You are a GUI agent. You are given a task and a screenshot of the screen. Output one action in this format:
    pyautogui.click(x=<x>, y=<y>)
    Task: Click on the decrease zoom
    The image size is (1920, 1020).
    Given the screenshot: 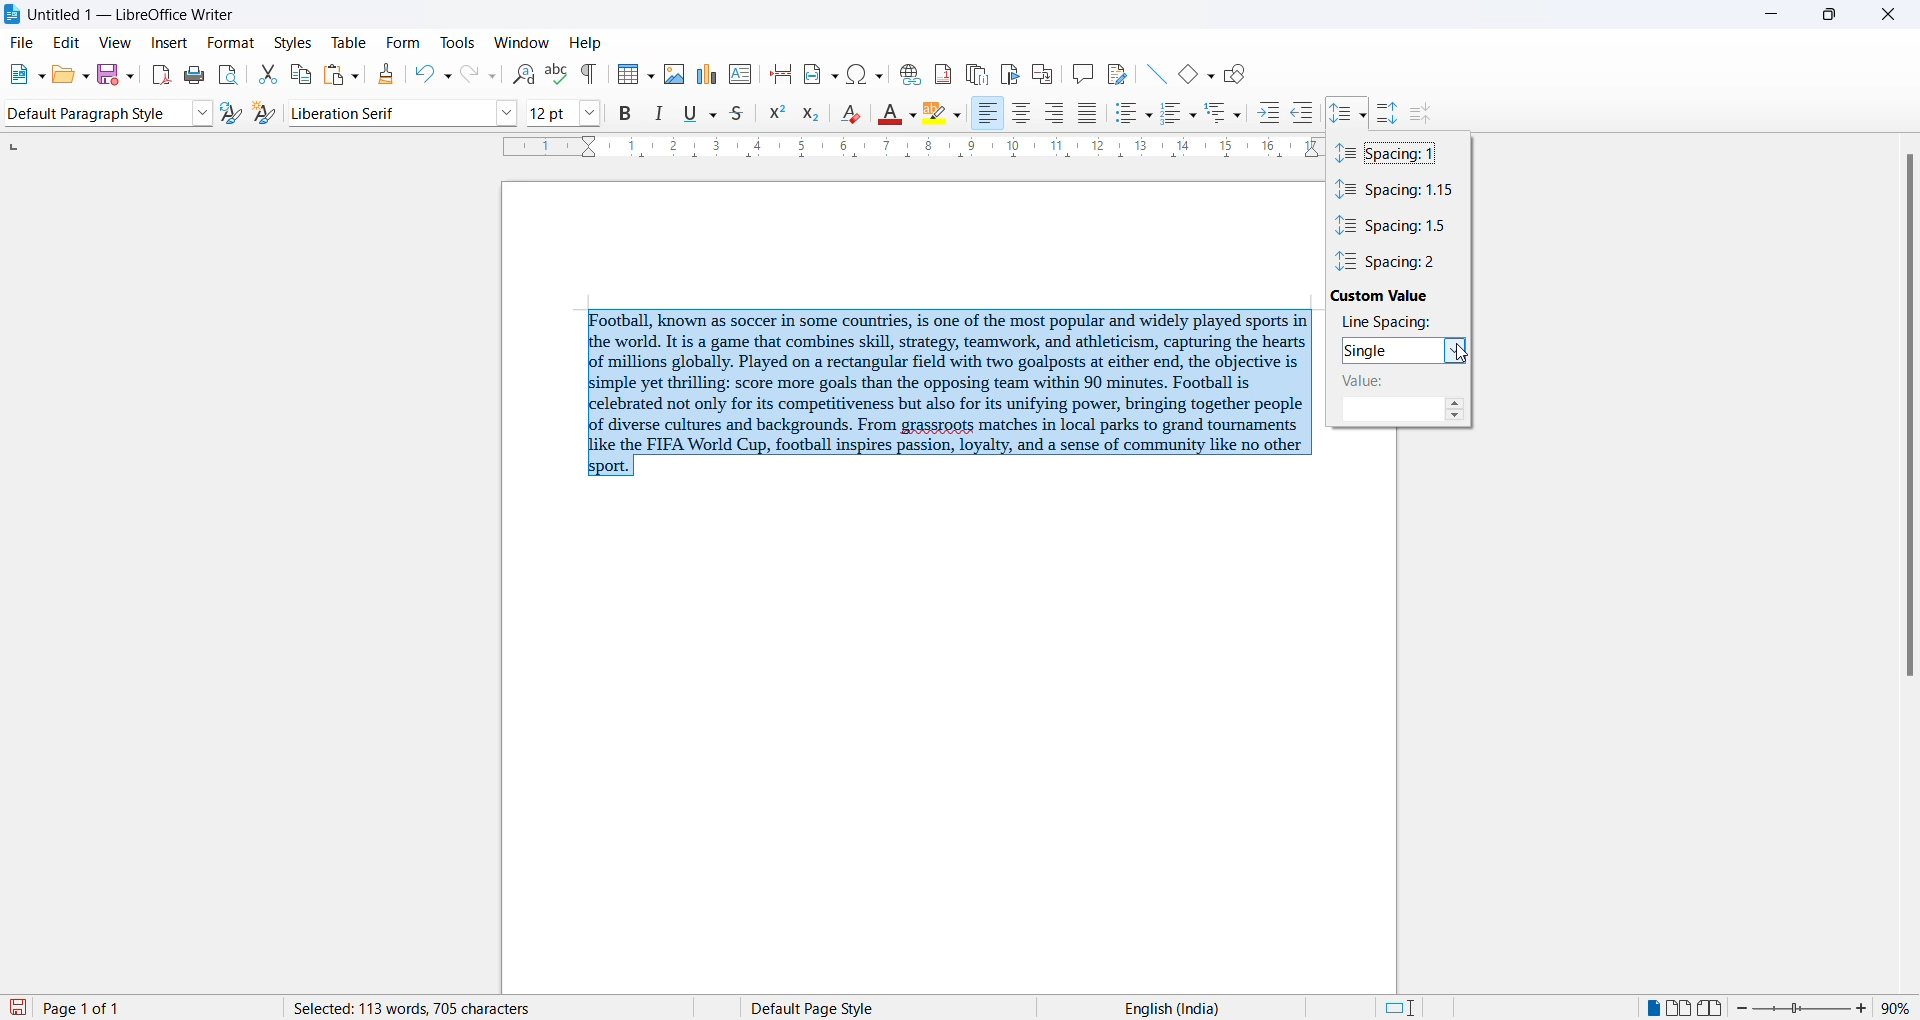 What is the action you would take?
    pyautogui.click(x=1743, y=1008)
    